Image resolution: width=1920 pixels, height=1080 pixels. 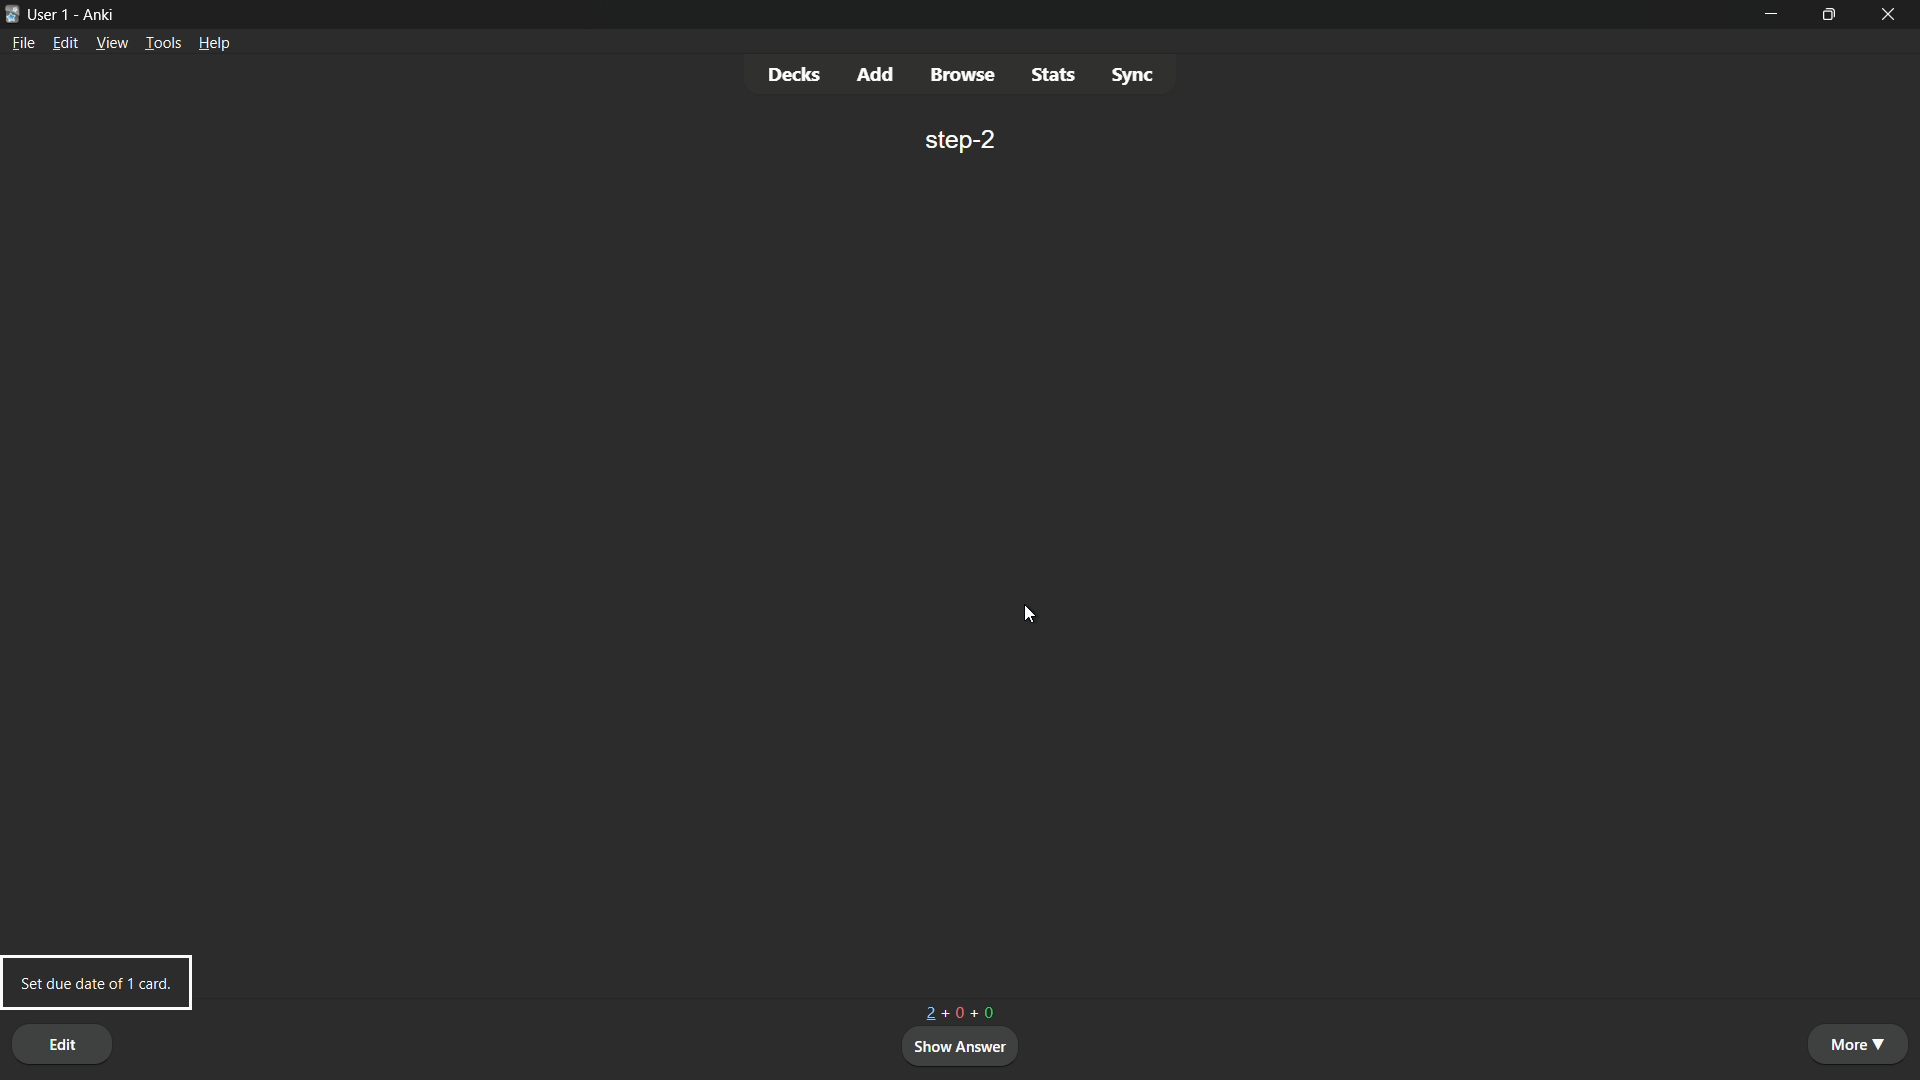 What do you see at coordinates (989, 1014) in the screenshot?
I see `+0` at bounding box center [989, 1014].